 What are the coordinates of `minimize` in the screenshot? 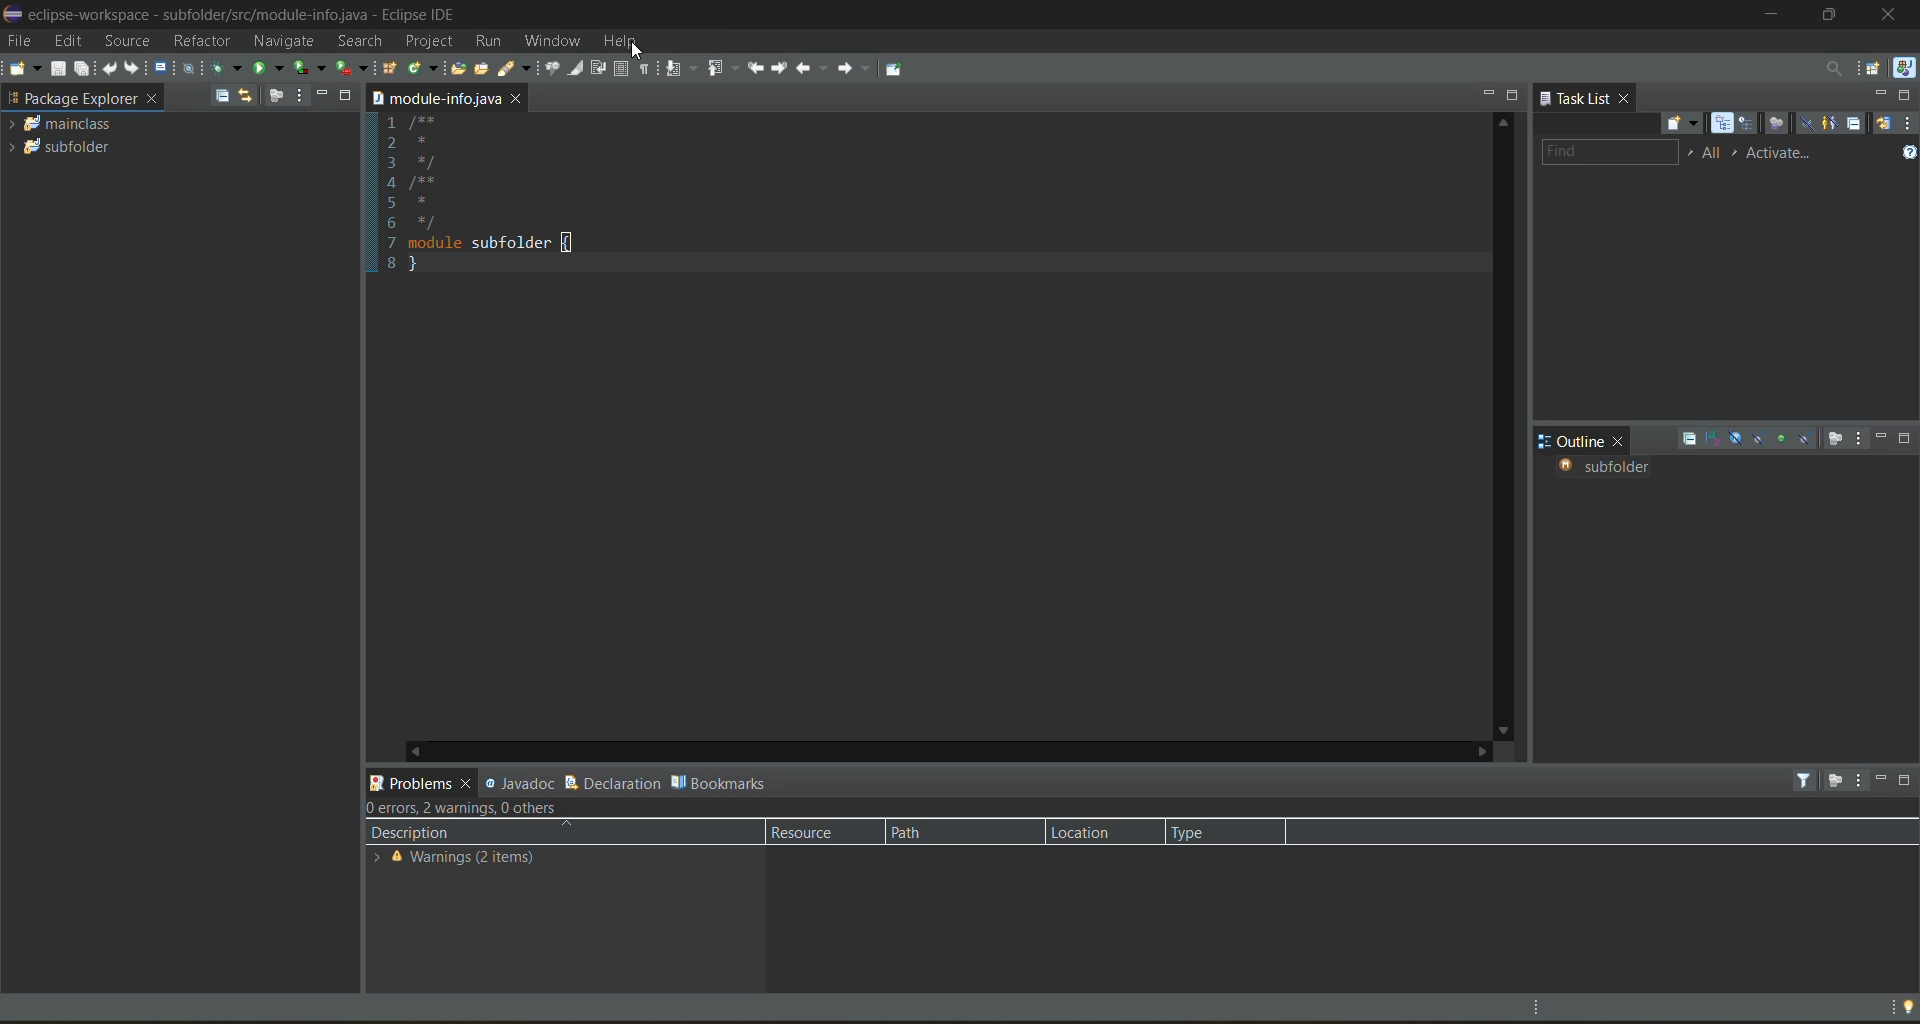 It's located at (1487, 94).